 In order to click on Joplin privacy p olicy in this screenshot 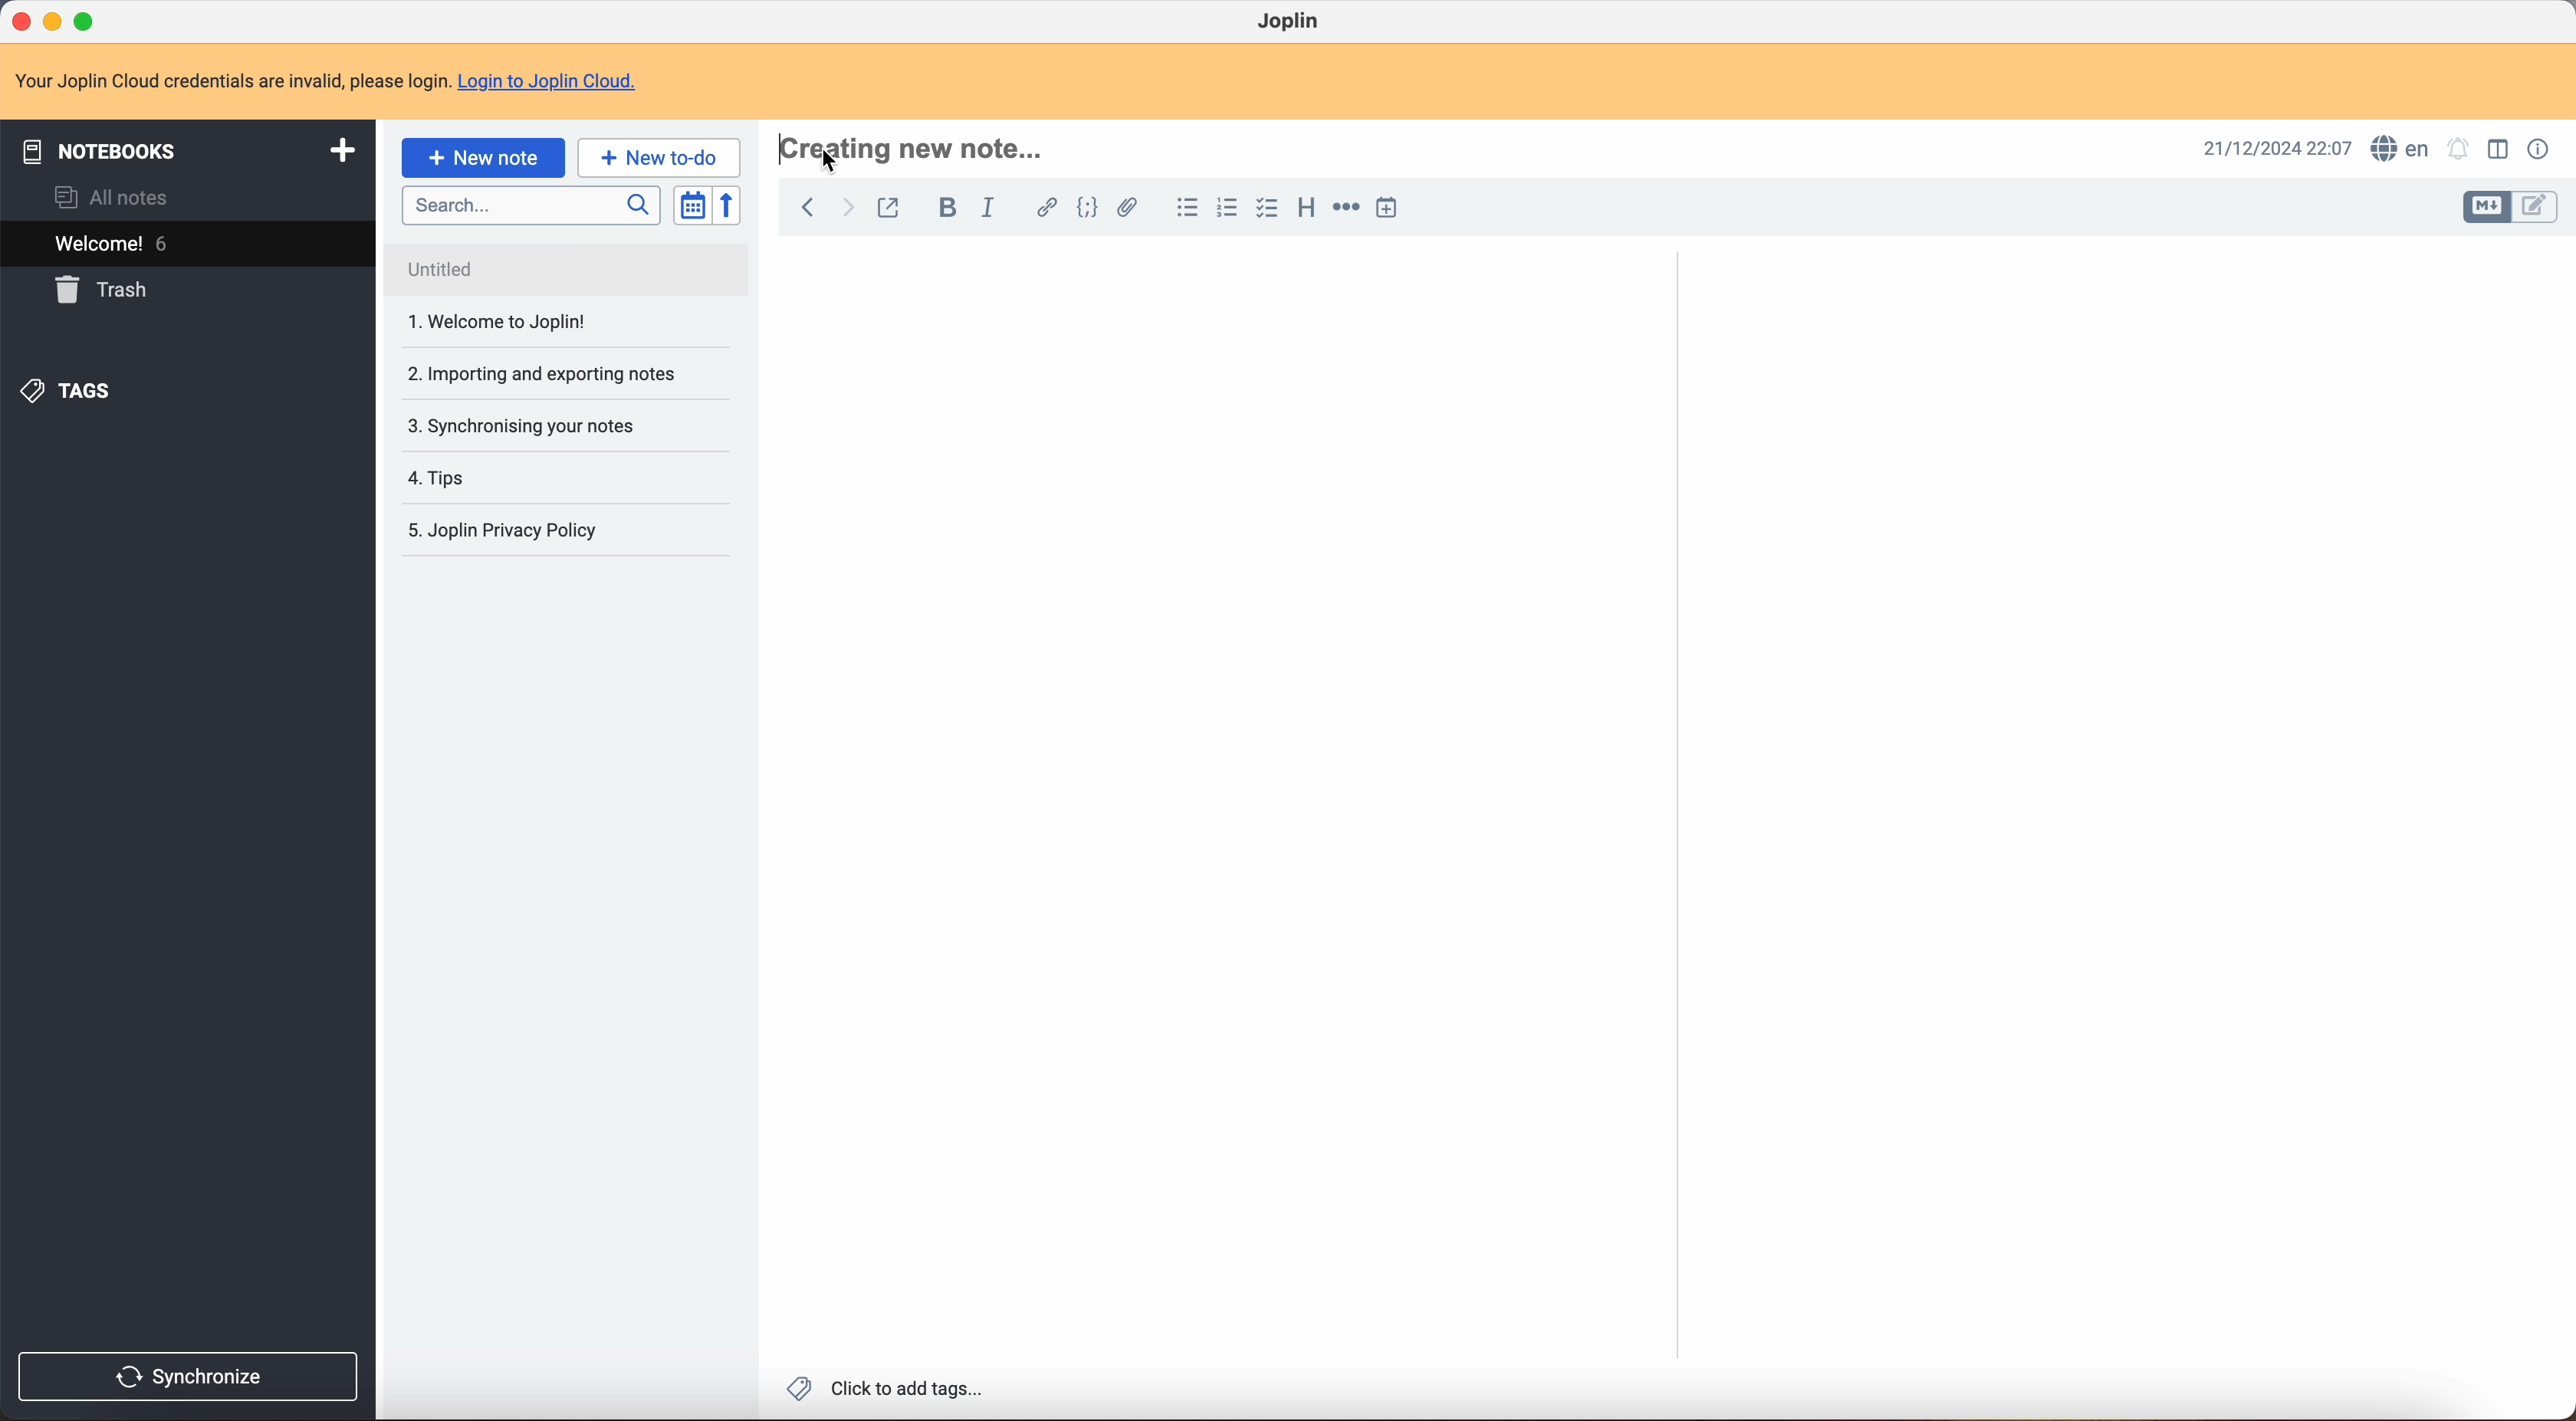, I will do `click(501, 531)`.